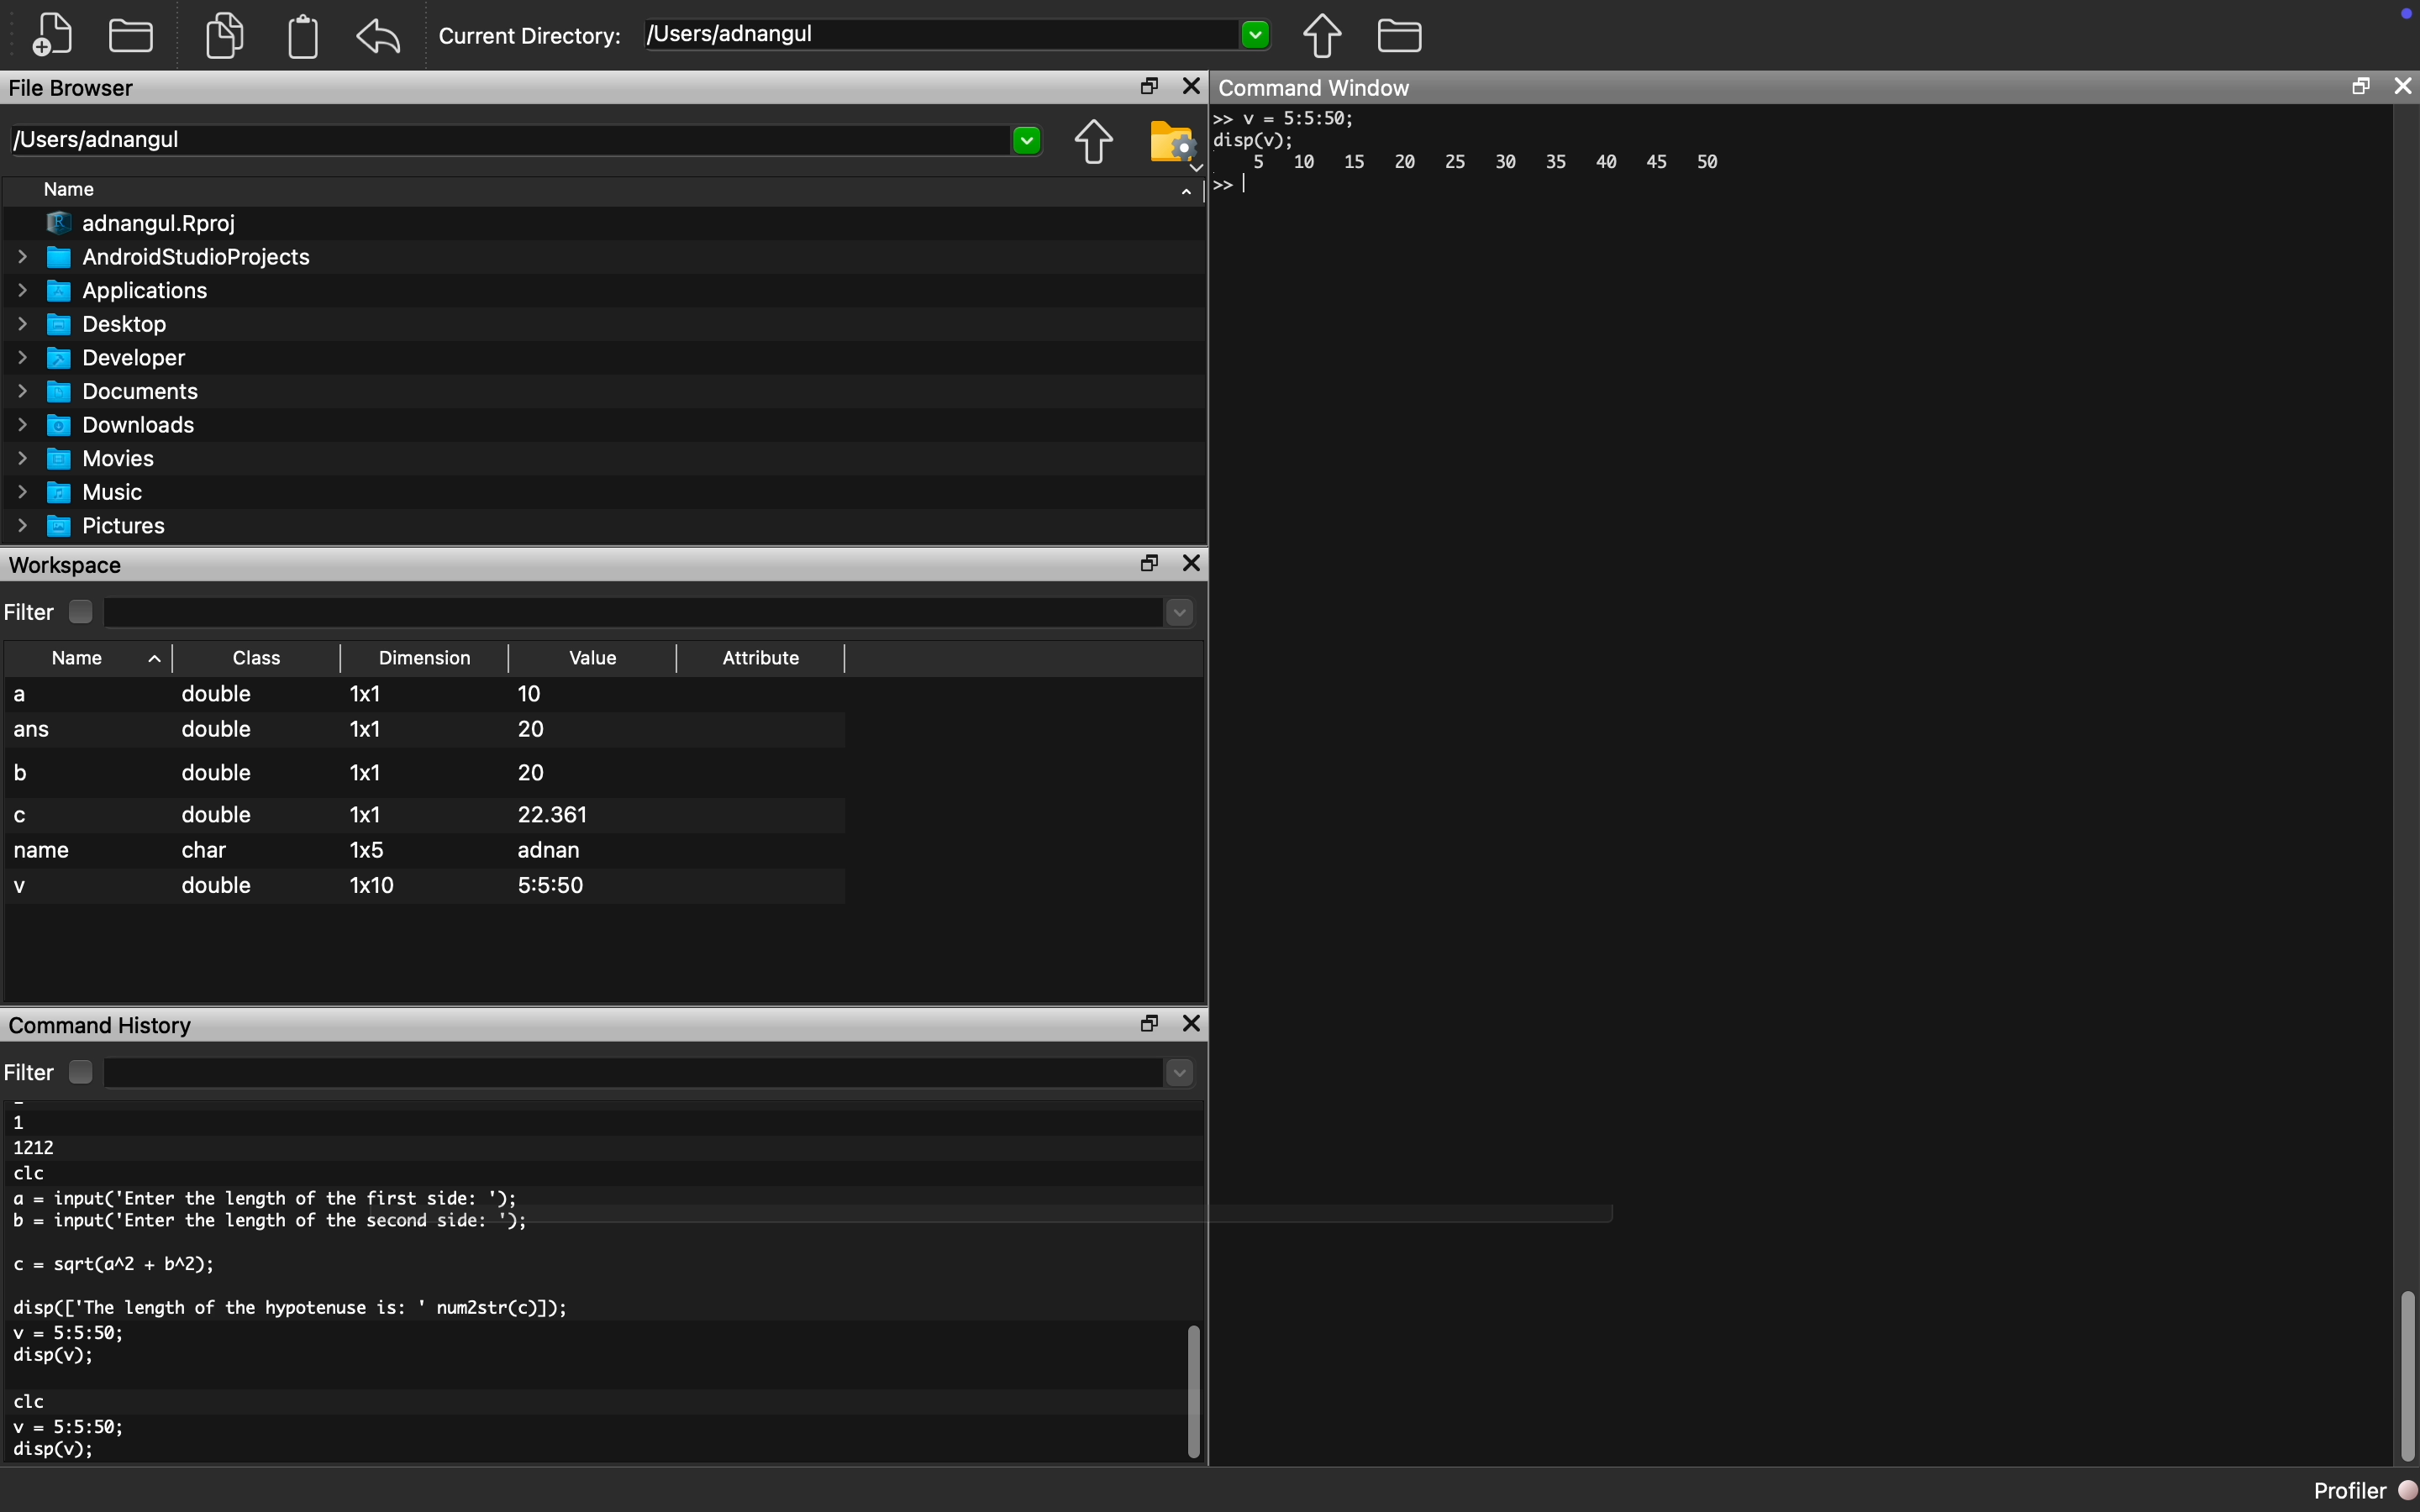  What do you see at coordinates (81, 492) in the screenshot?
I see `Music` at bounding box center [81, 492].